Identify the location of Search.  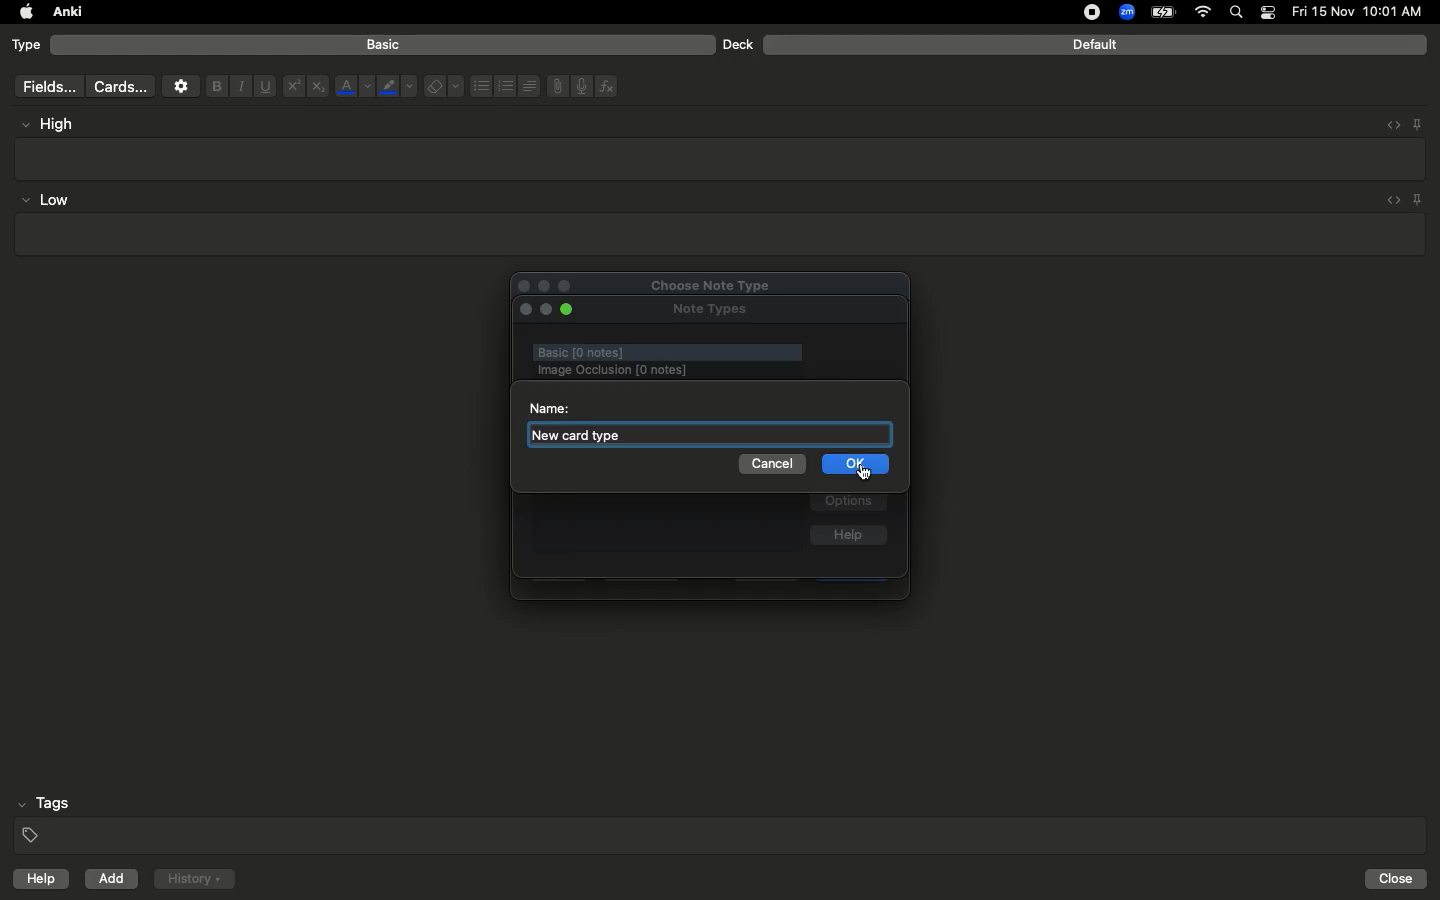
(1239, 13).